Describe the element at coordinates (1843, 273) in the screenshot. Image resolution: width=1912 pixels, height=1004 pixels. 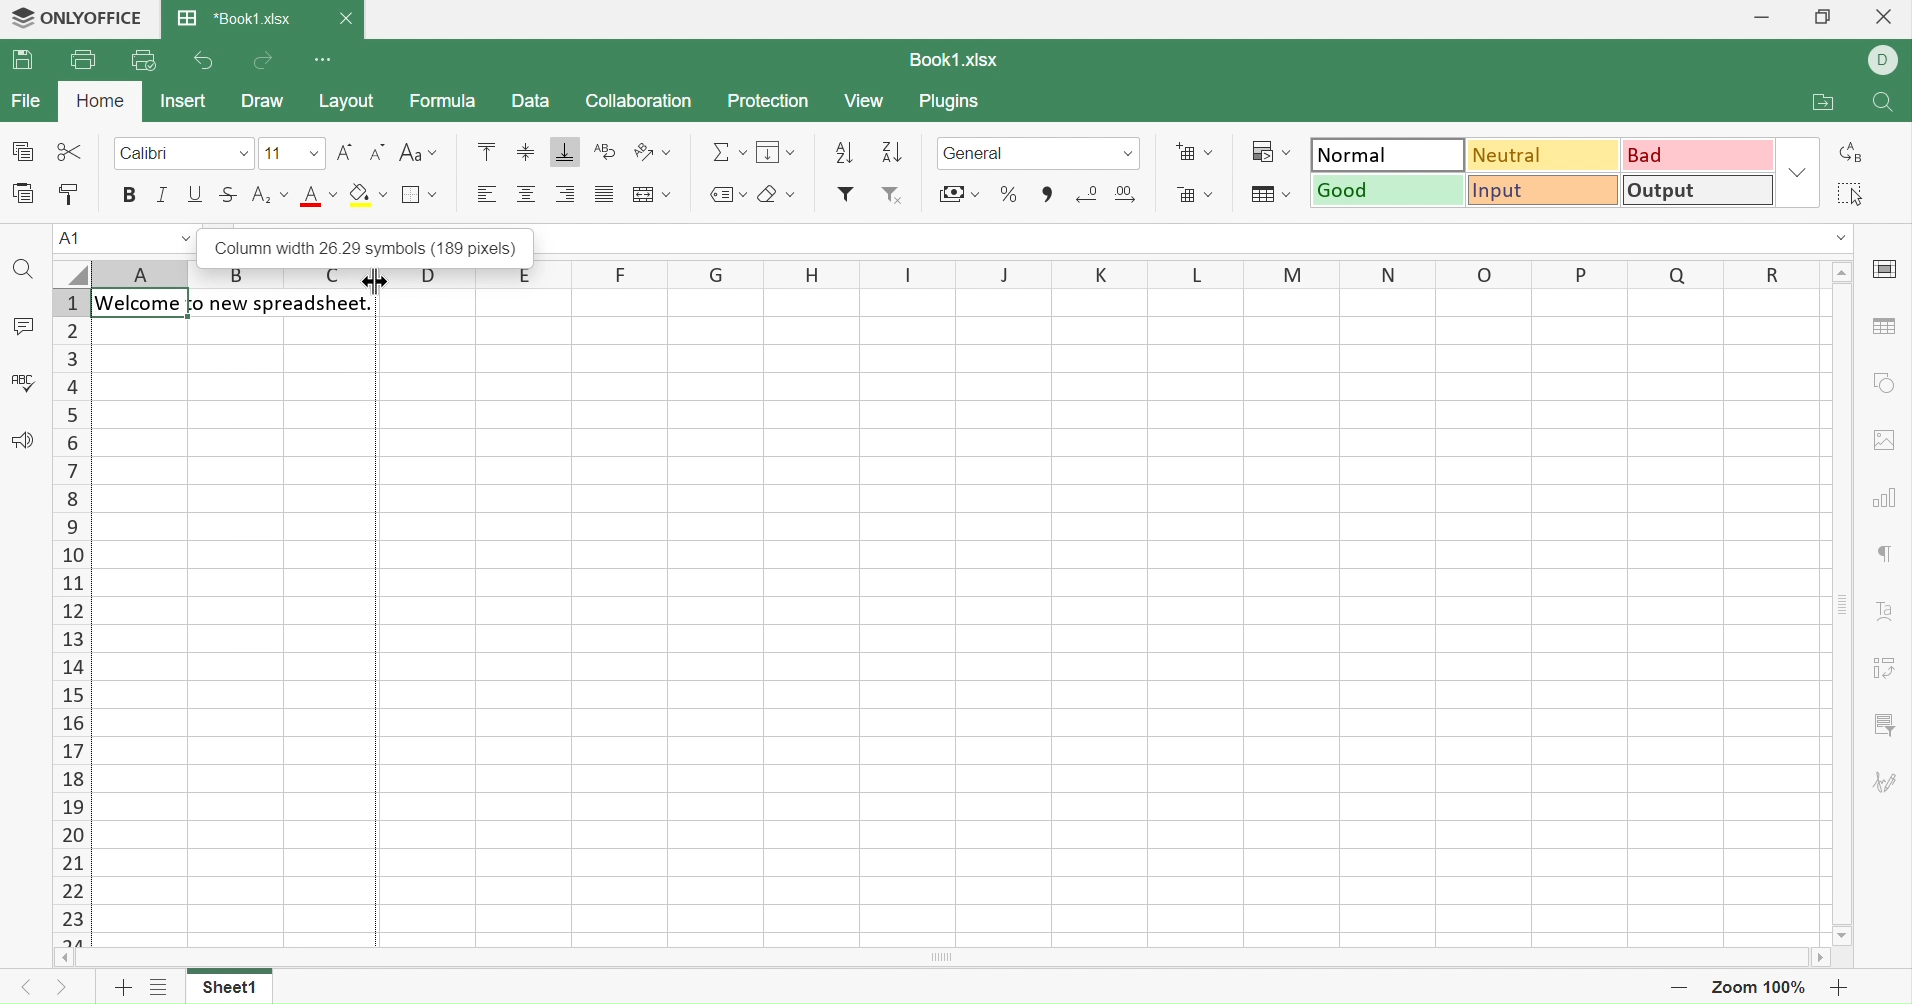
I see `Drop Down` at that location.